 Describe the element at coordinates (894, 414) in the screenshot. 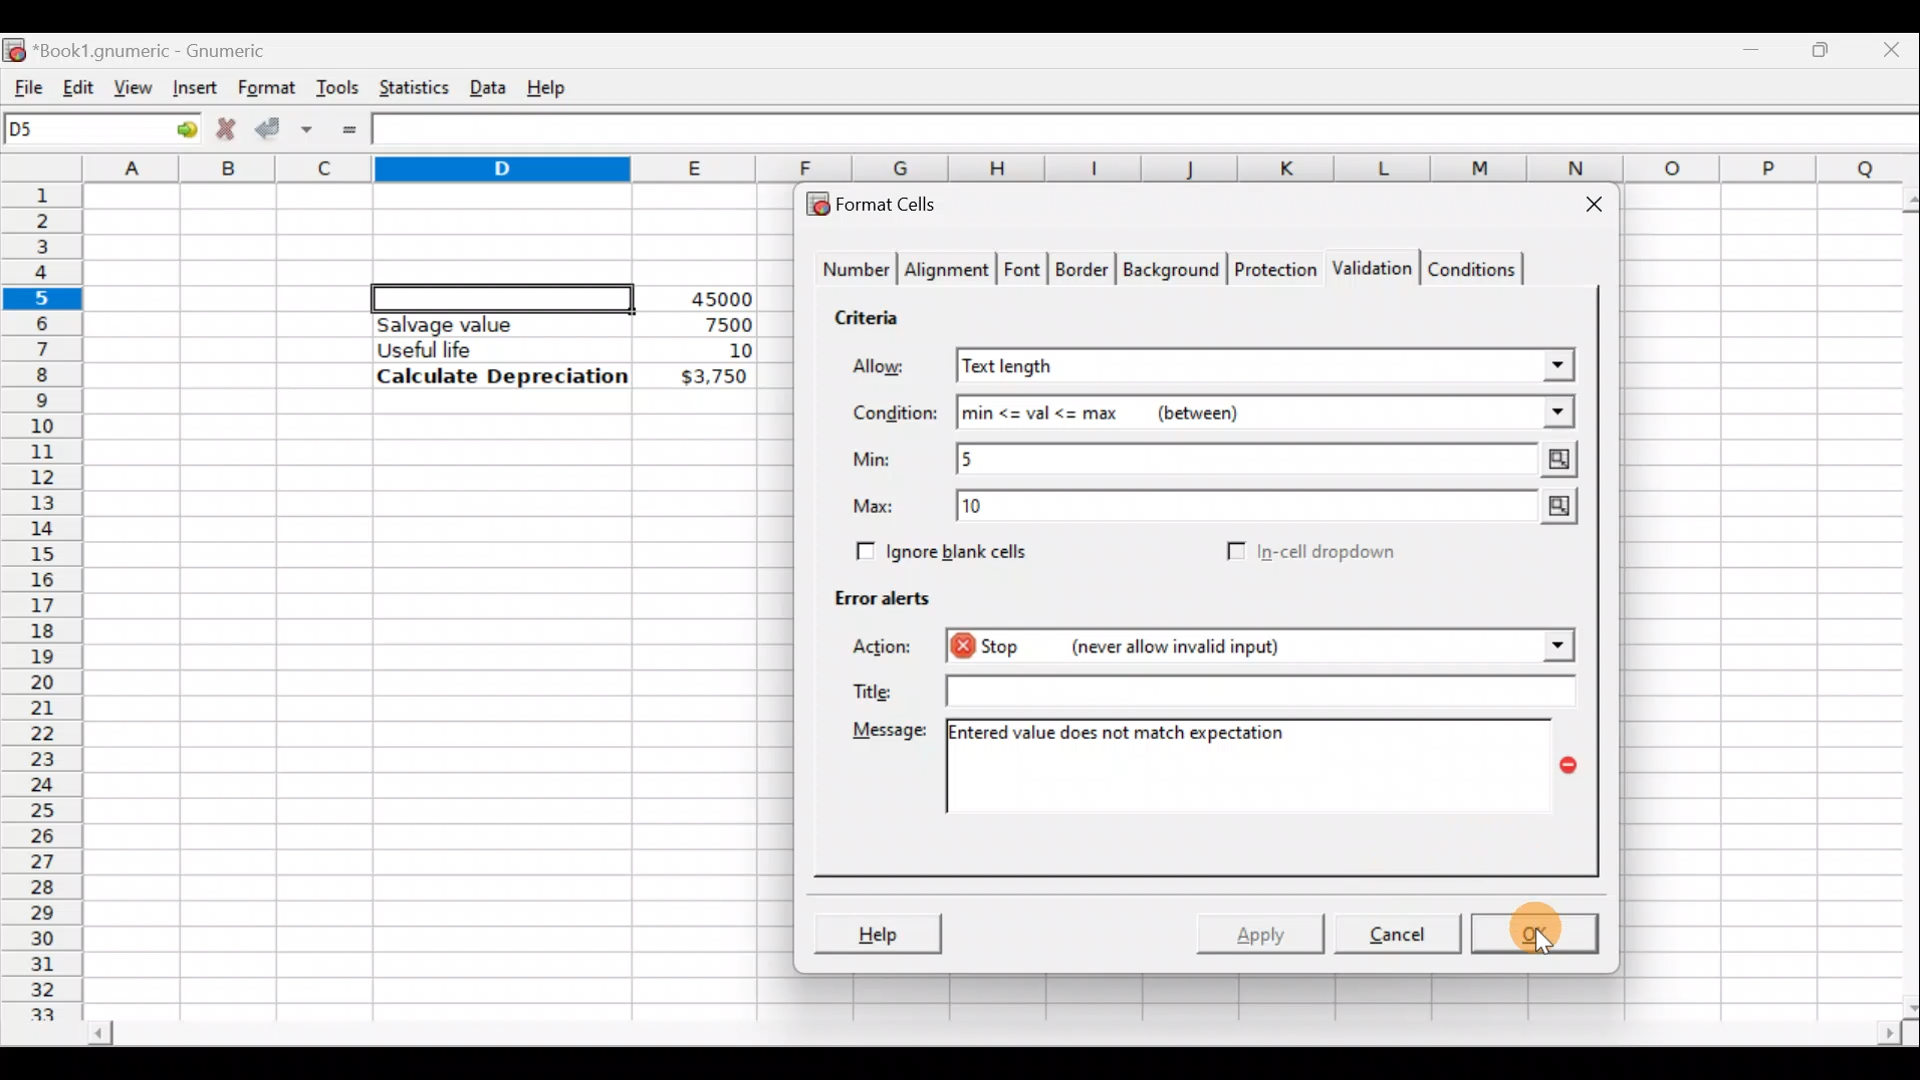

I see `Condition` at that location.